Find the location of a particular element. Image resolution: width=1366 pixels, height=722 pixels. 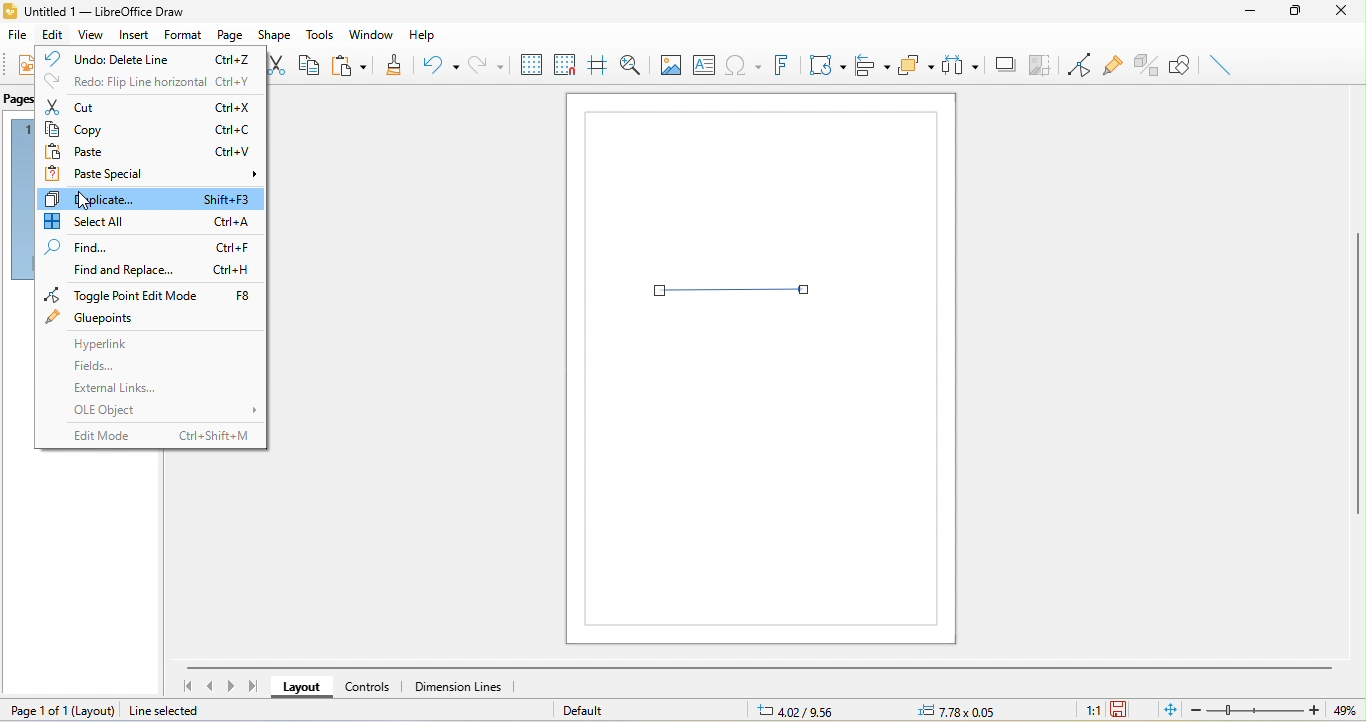

gluepoints is located at coordinates (95, 317).